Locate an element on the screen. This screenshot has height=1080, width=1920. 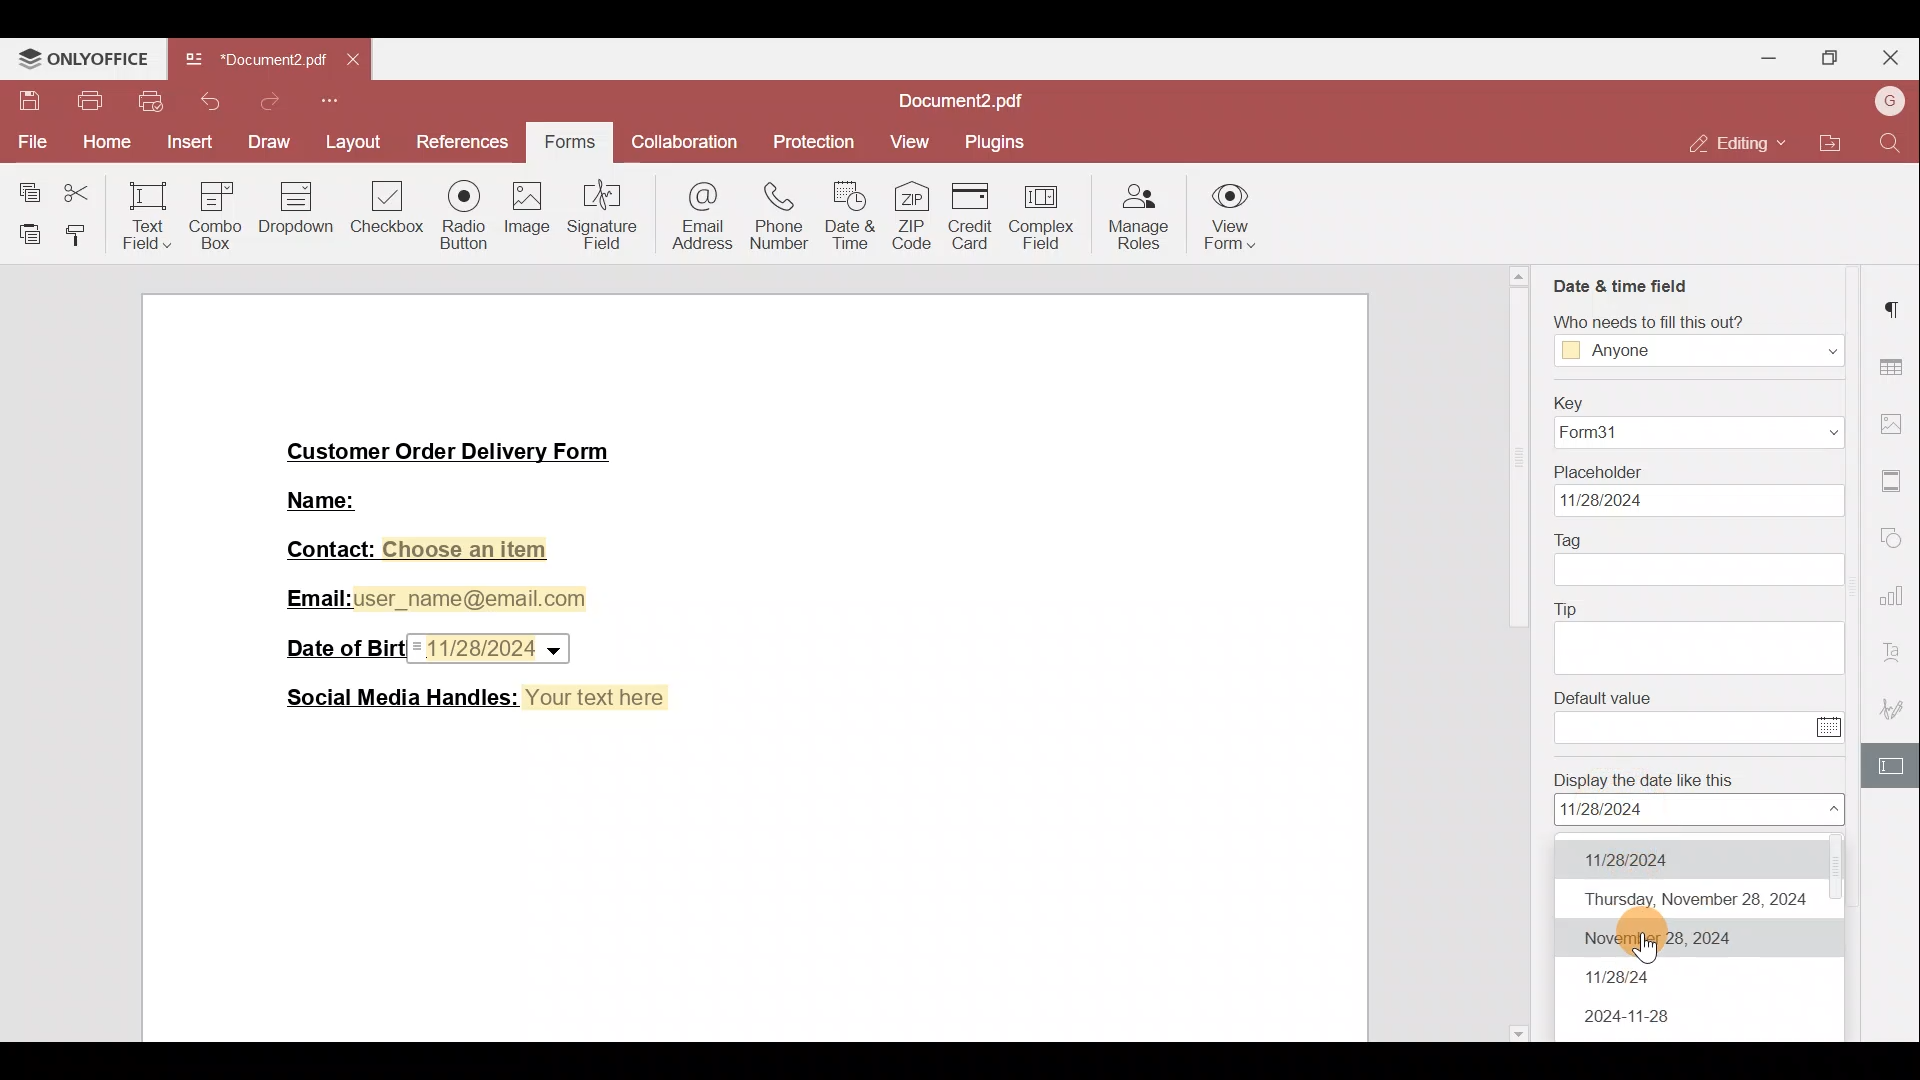
Radio button is located at coordinates (463, 210).